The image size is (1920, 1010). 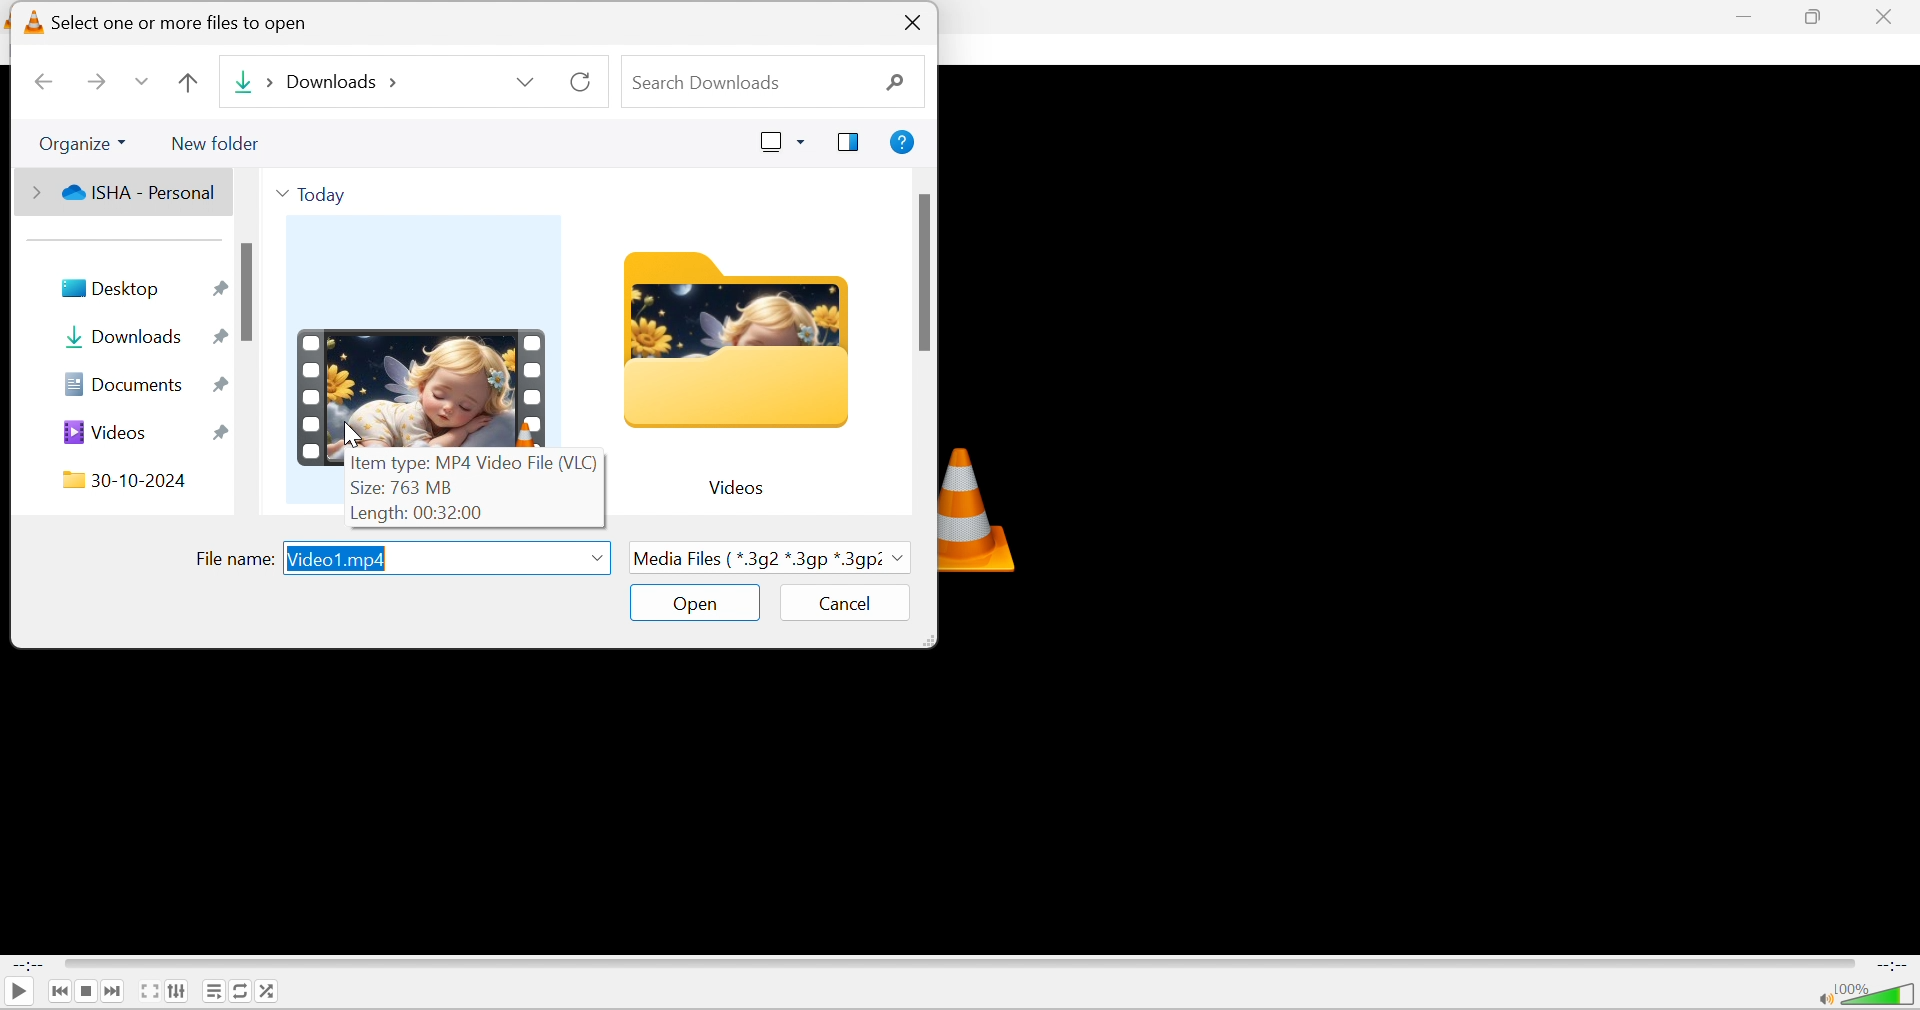 I want to click on Open, so click(x=697, y=602).